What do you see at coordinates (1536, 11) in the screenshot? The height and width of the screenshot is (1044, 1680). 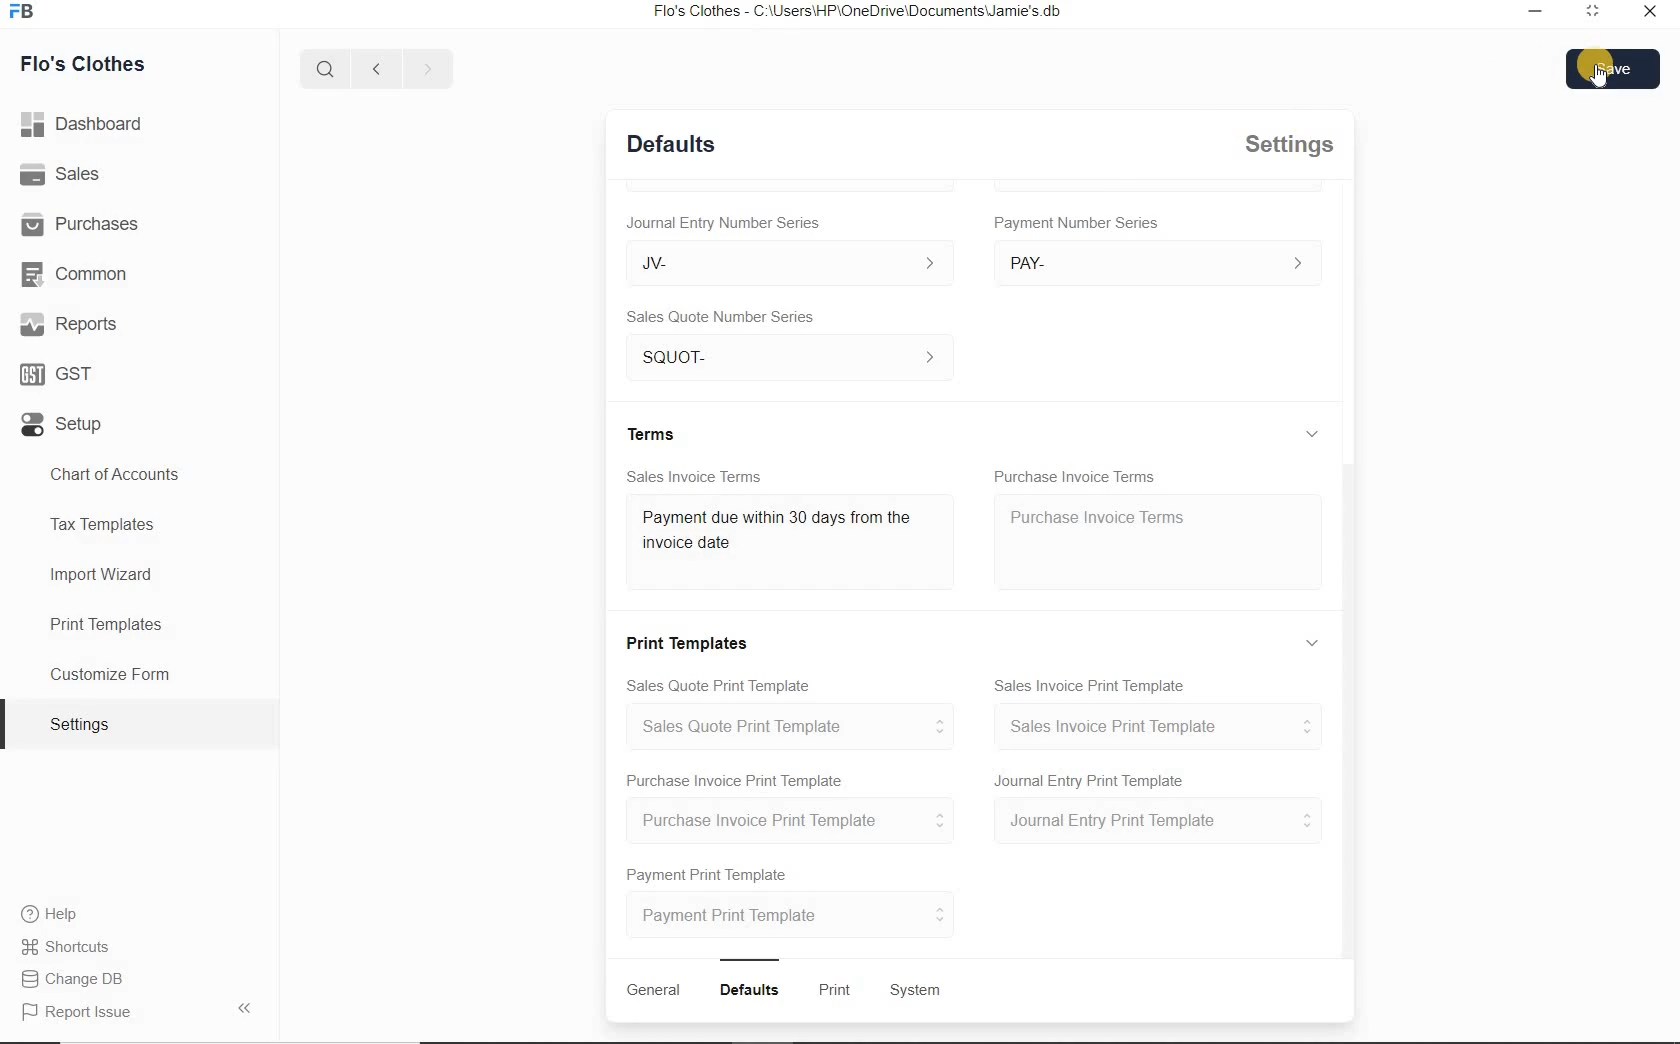 I see `Minimize` at bounding box center [1536, 11].